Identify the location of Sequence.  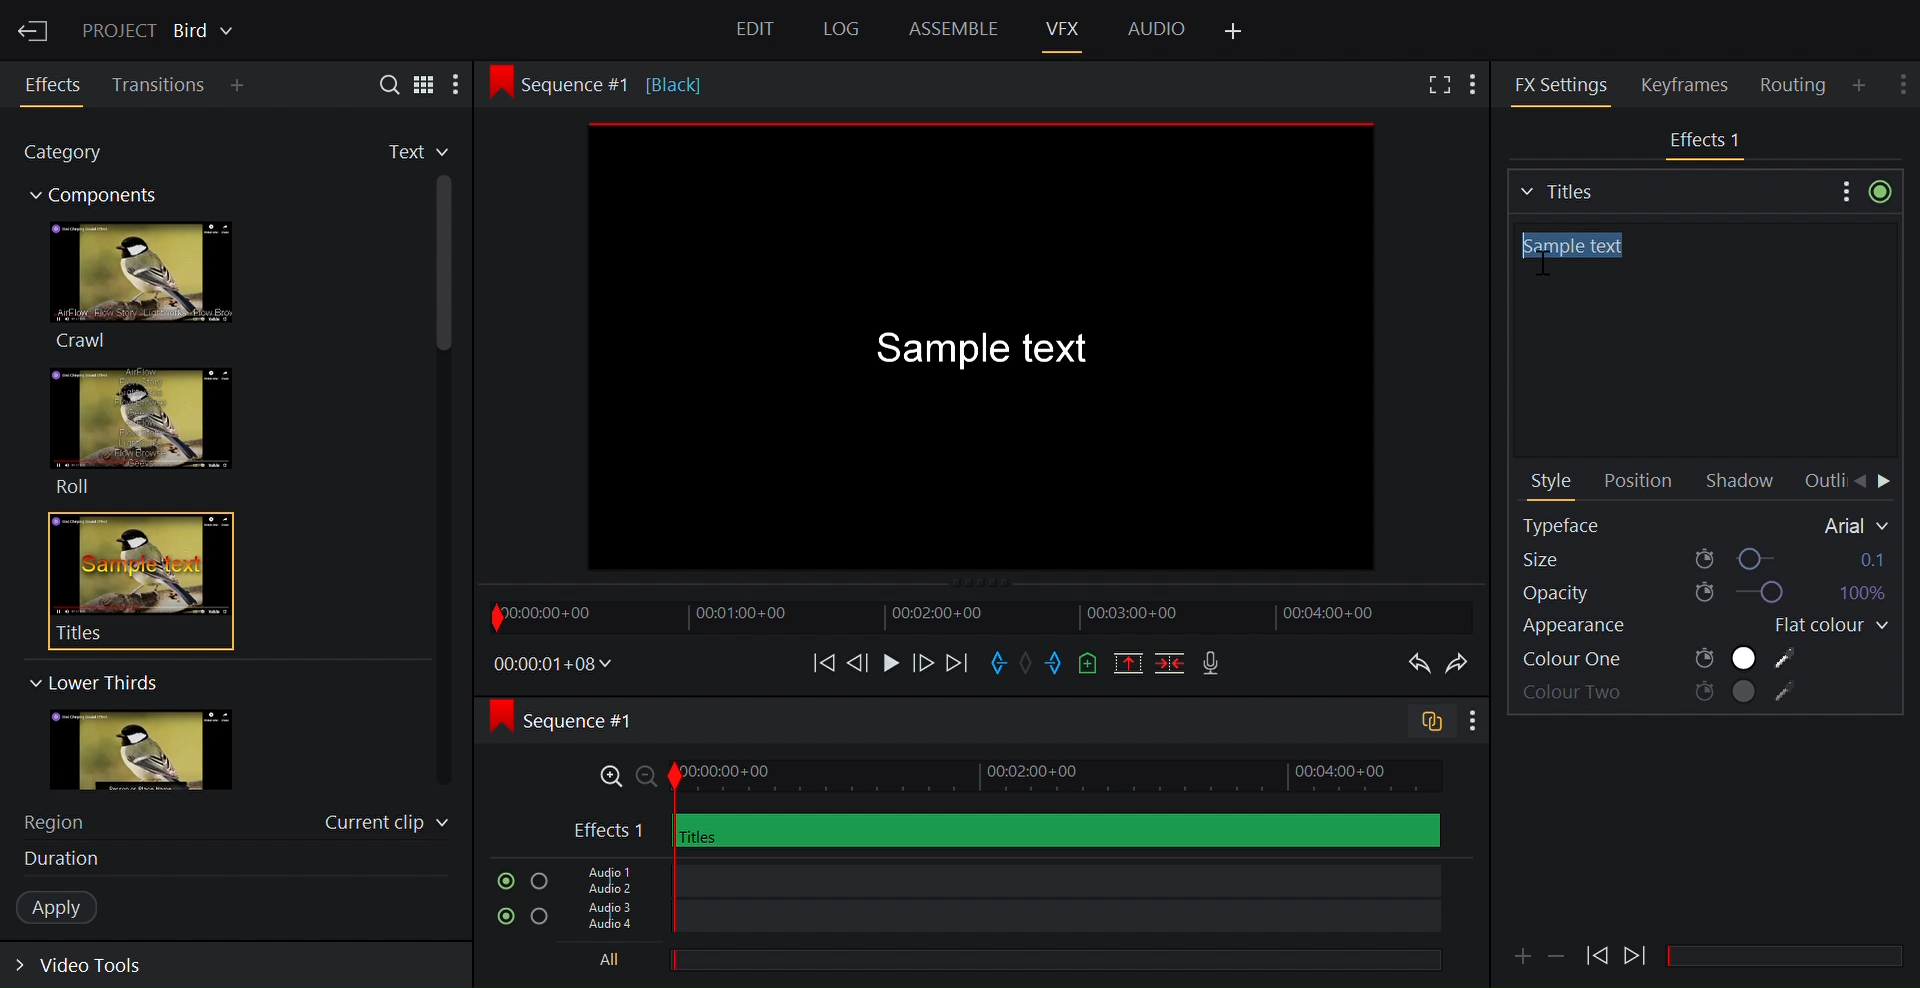
(624, 83).